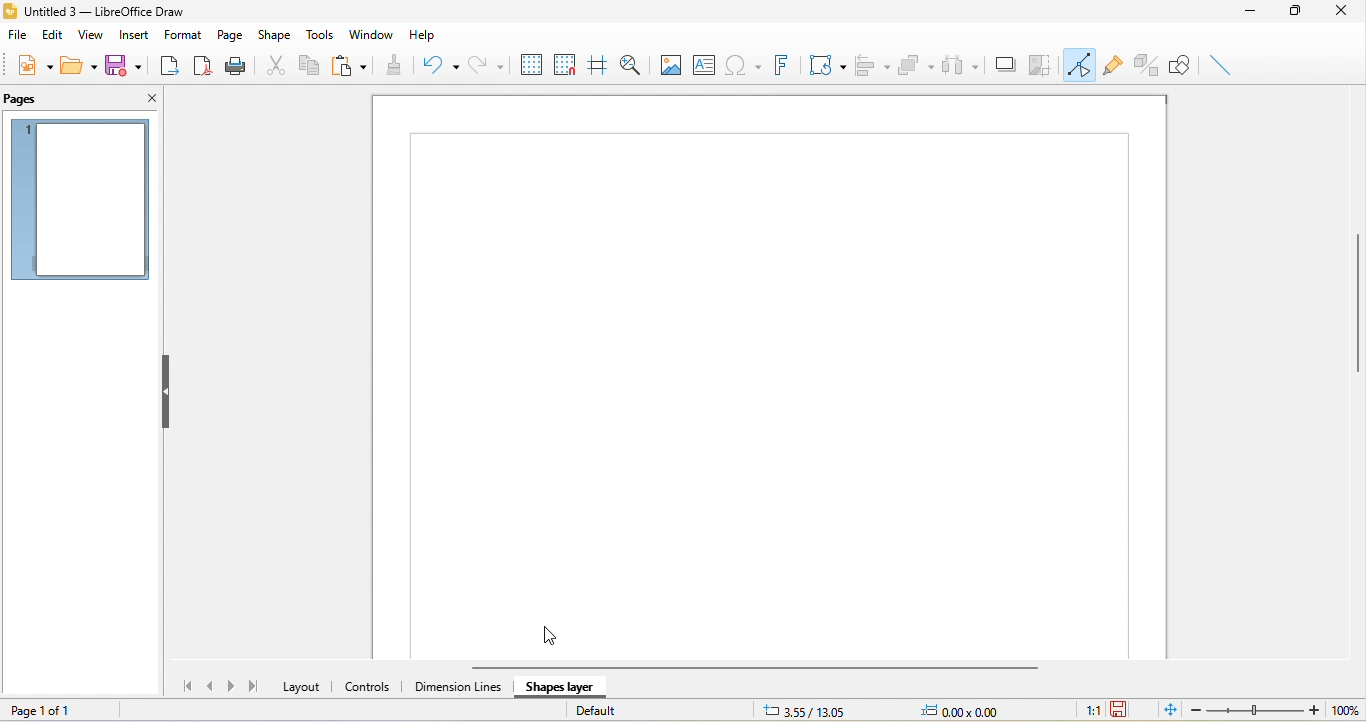 The height and width of the screenshot is (722, 1366). What do you see at coordinates (1276, 711) in the screenshot?
I see `zoom` at bounding box center [1276, 711].